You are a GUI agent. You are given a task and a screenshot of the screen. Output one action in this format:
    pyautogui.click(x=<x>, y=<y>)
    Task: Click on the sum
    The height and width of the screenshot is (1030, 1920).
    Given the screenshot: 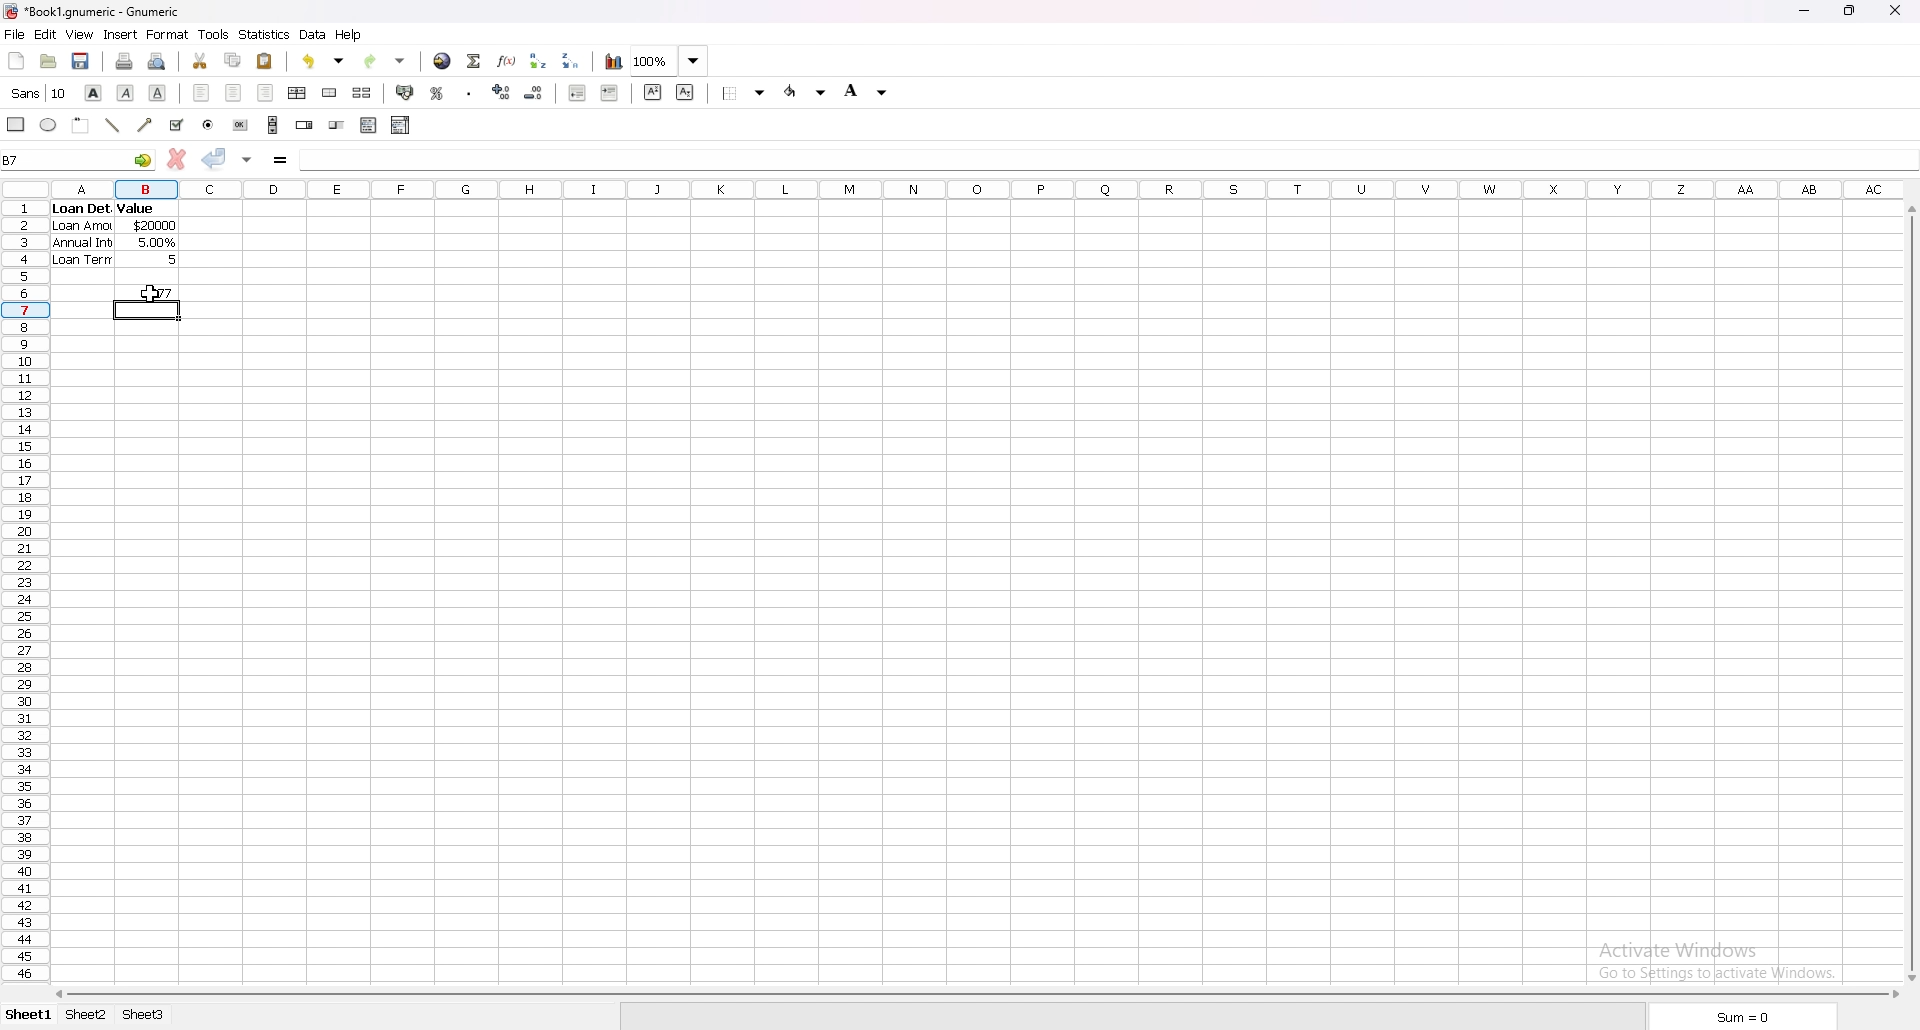 What is the action you would take?
    pyautogui.click(x=1752, y=1017)
    